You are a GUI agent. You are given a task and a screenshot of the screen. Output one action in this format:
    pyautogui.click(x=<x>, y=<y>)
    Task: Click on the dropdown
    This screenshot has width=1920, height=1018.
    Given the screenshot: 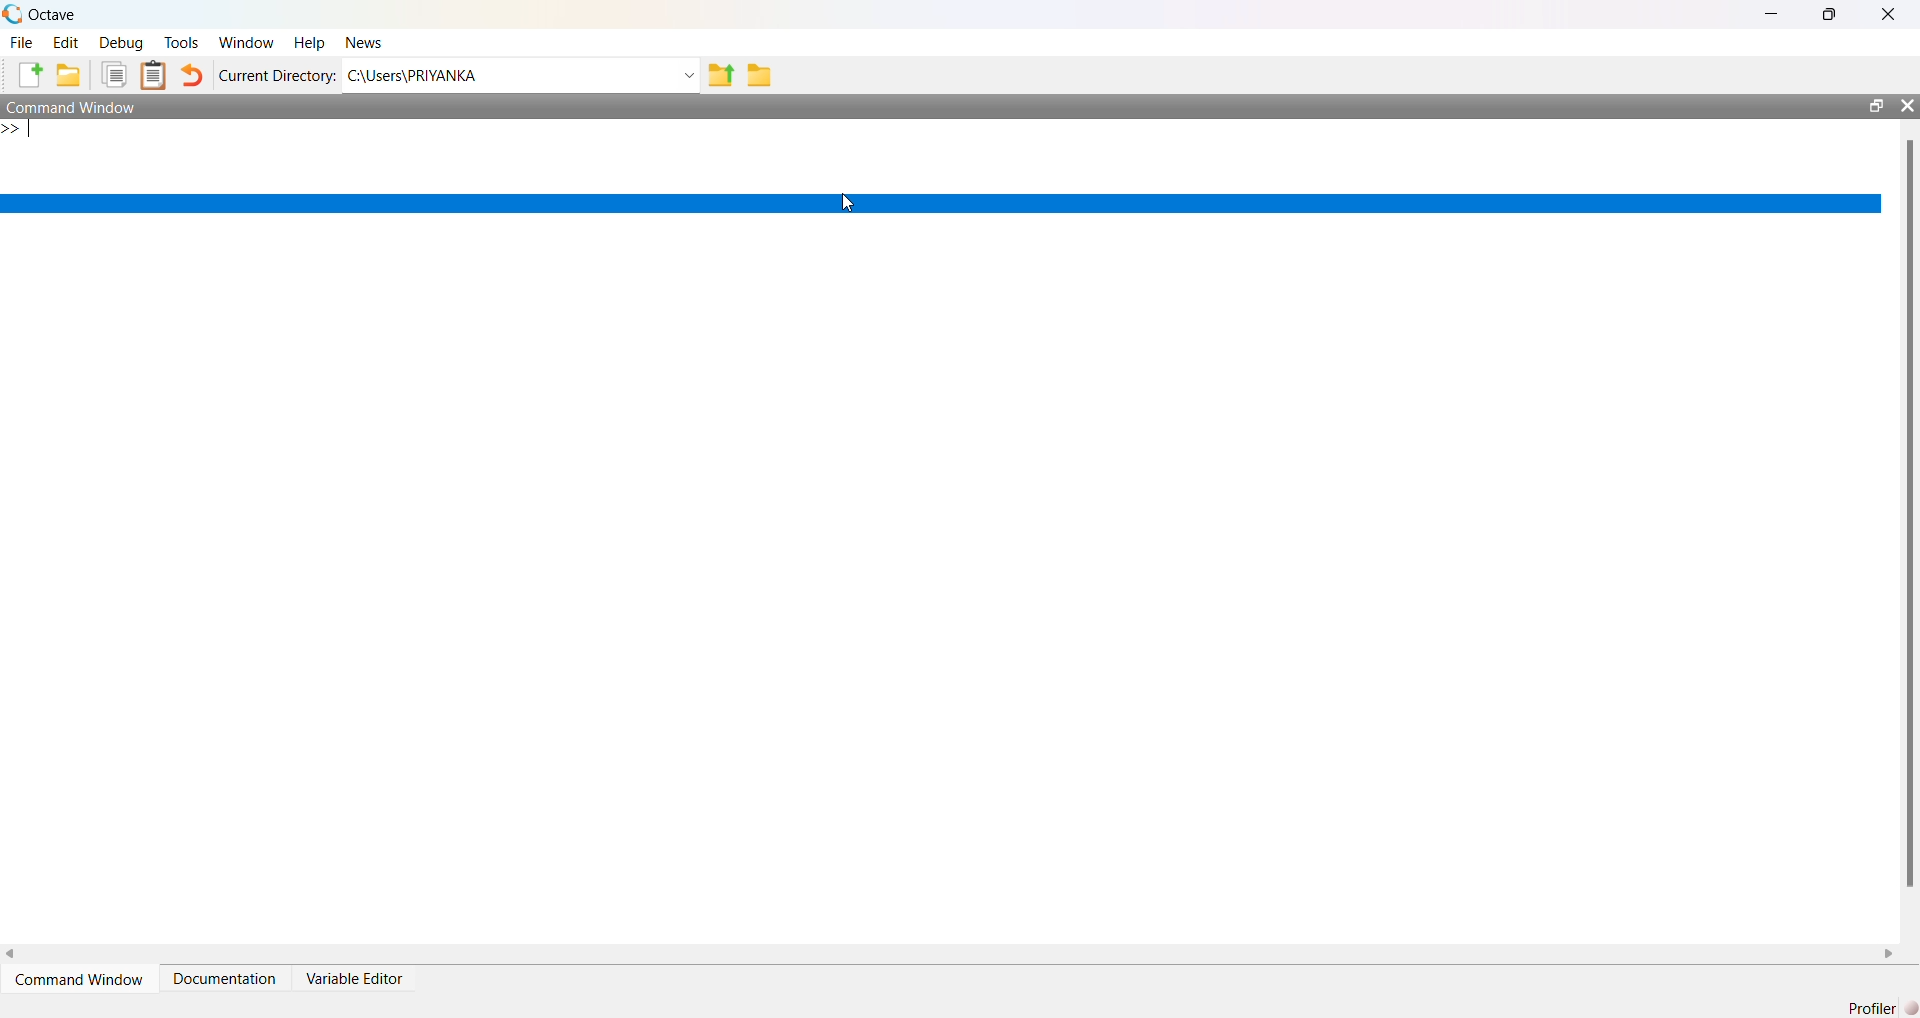 What is the action you would take?
    pyautogui.click(x=687, y=76)
    